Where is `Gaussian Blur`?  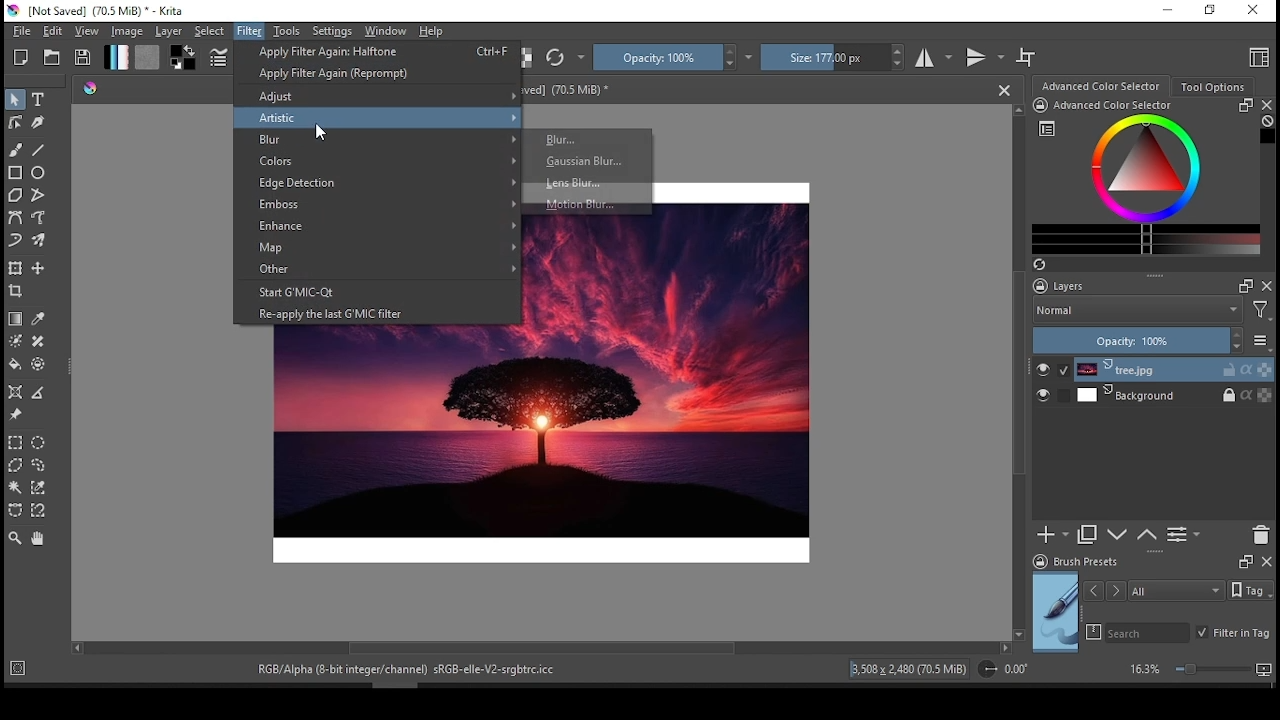
Gaussian Blur is located at coordinates (586, 161).